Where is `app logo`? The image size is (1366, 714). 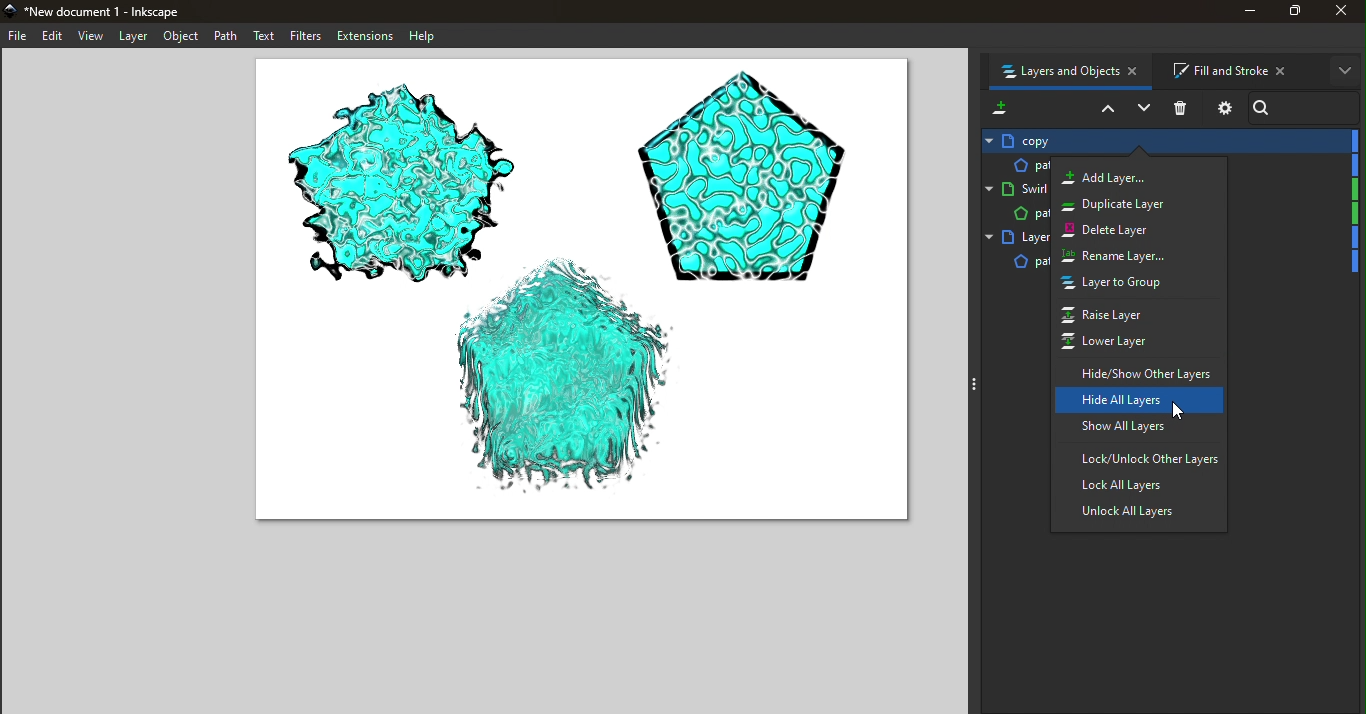
app logo is located at coordinates (11, 11).